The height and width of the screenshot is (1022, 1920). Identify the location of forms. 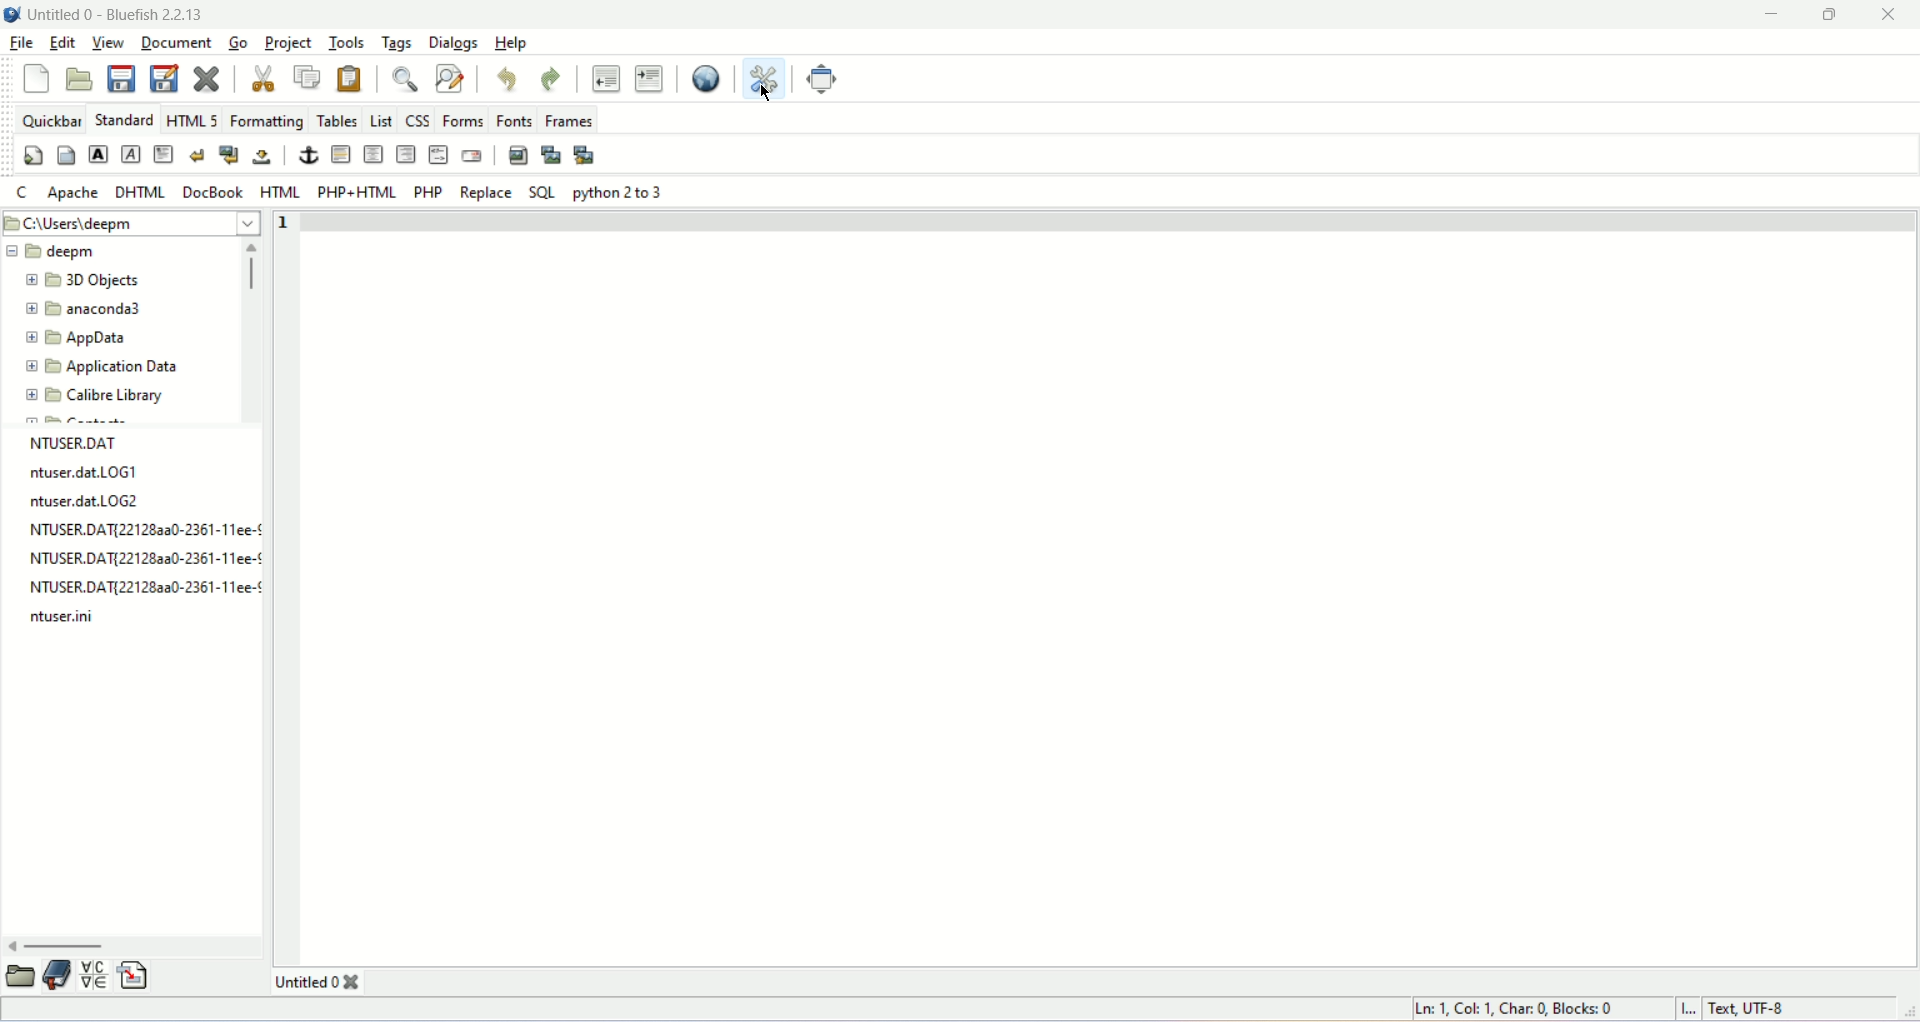
(462, 119).